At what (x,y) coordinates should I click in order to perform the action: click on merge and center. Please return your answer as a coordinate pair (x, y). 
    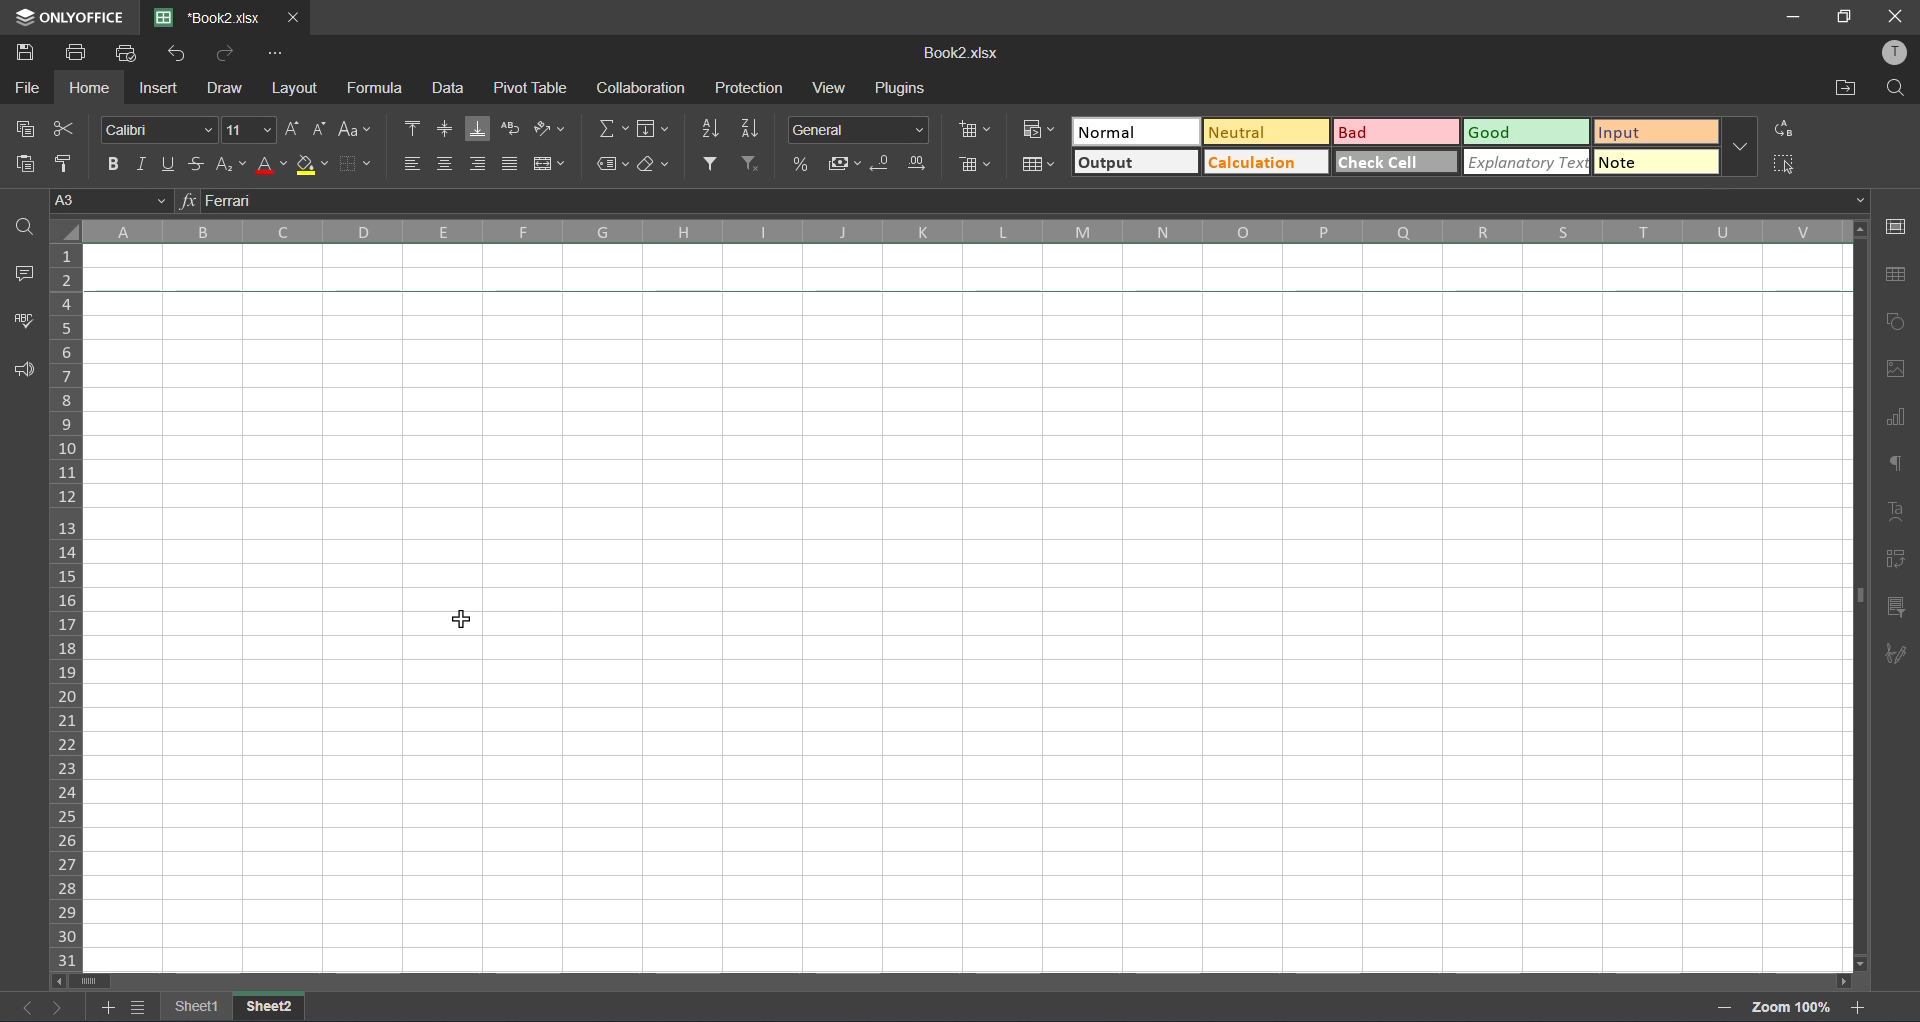
    Looking at the image, I should click on (549, 164).